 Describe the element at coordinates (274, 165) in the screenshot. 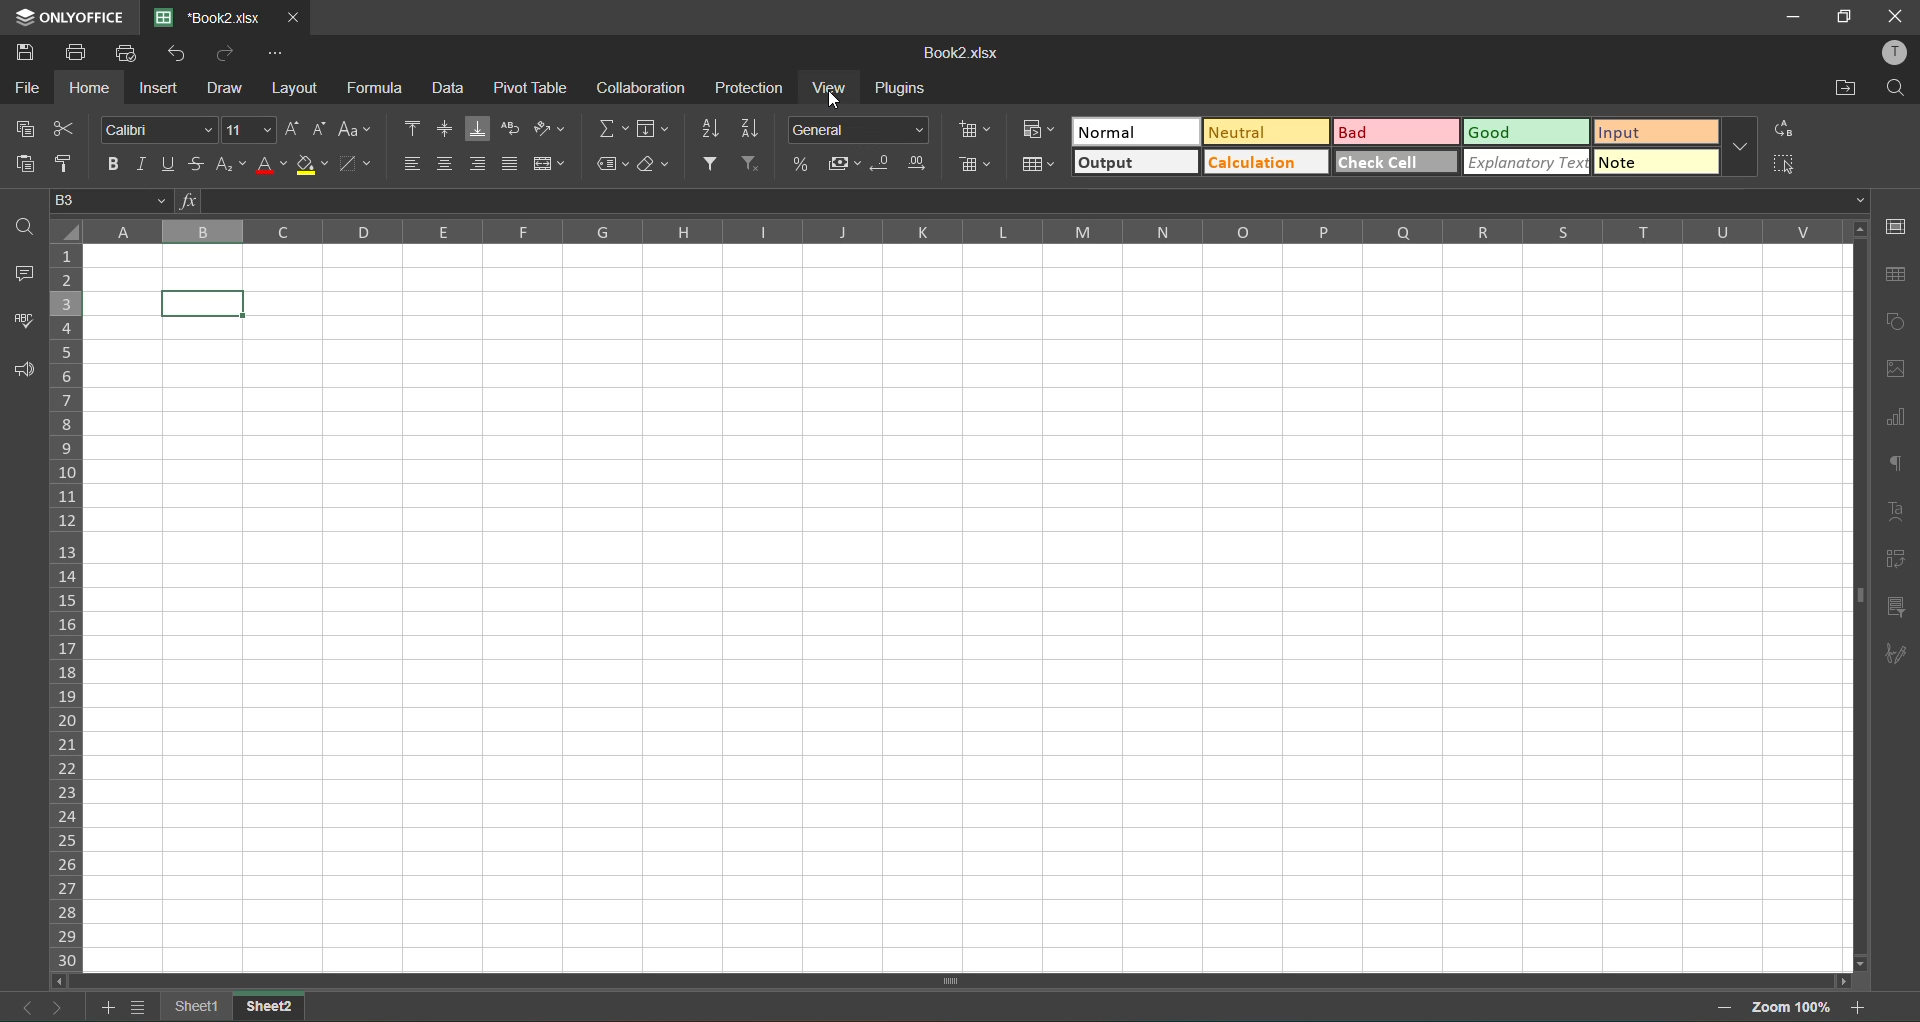

I see `font color` at that location.